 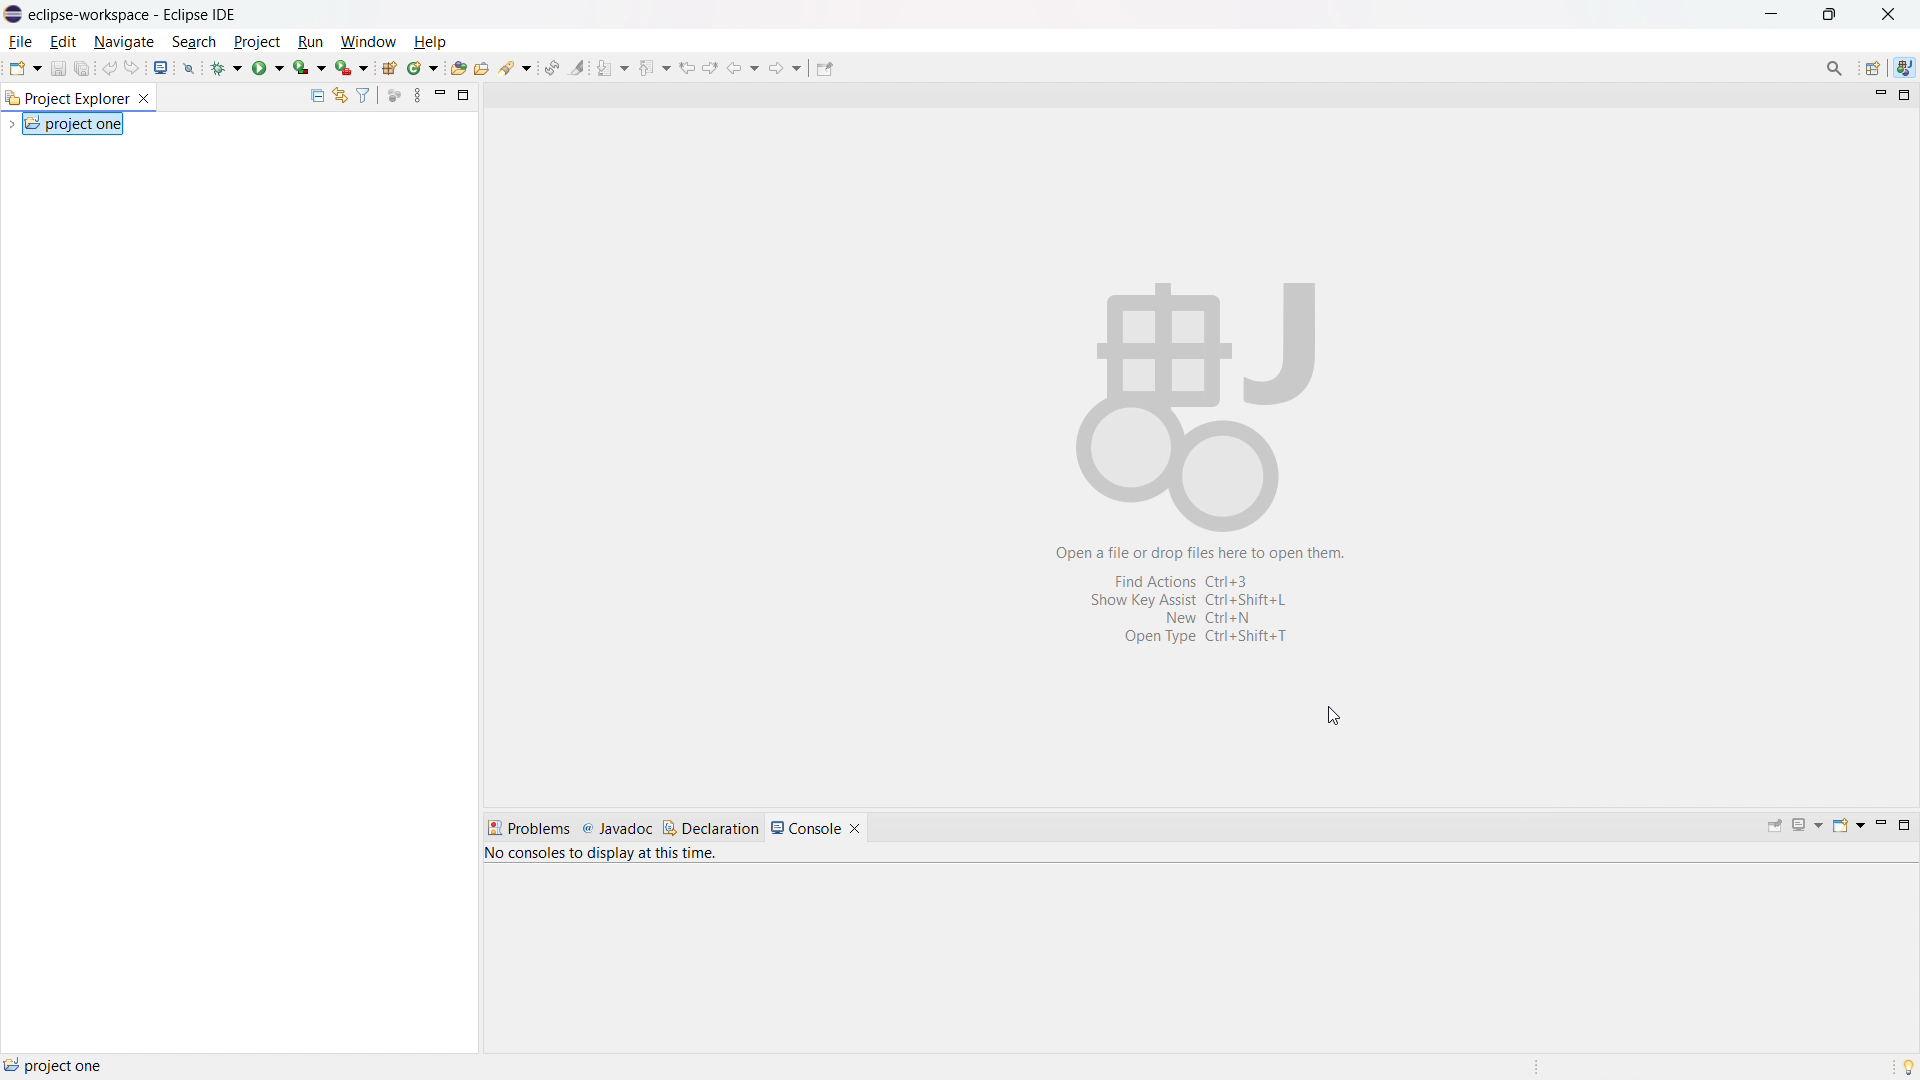 I want to click on pin console, so click(x=1775, y=827).